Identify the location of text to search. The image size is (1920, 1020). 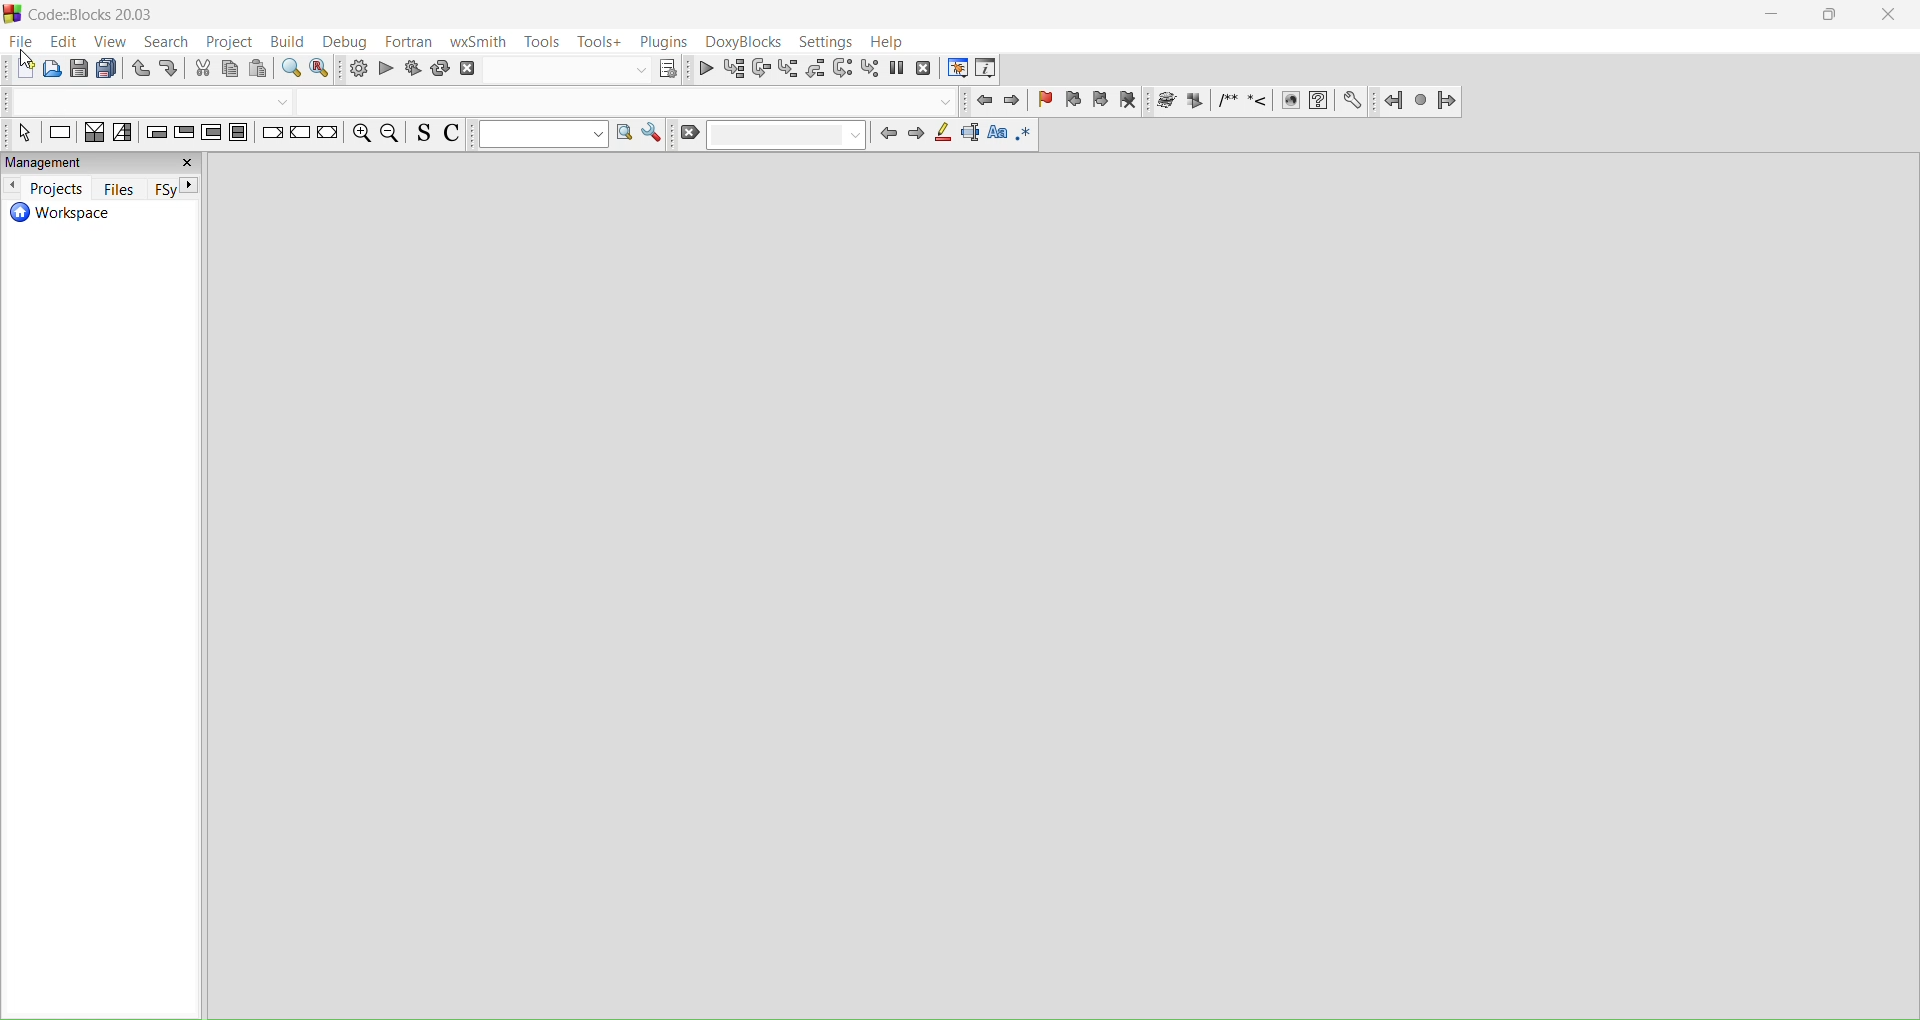
(541, 136).